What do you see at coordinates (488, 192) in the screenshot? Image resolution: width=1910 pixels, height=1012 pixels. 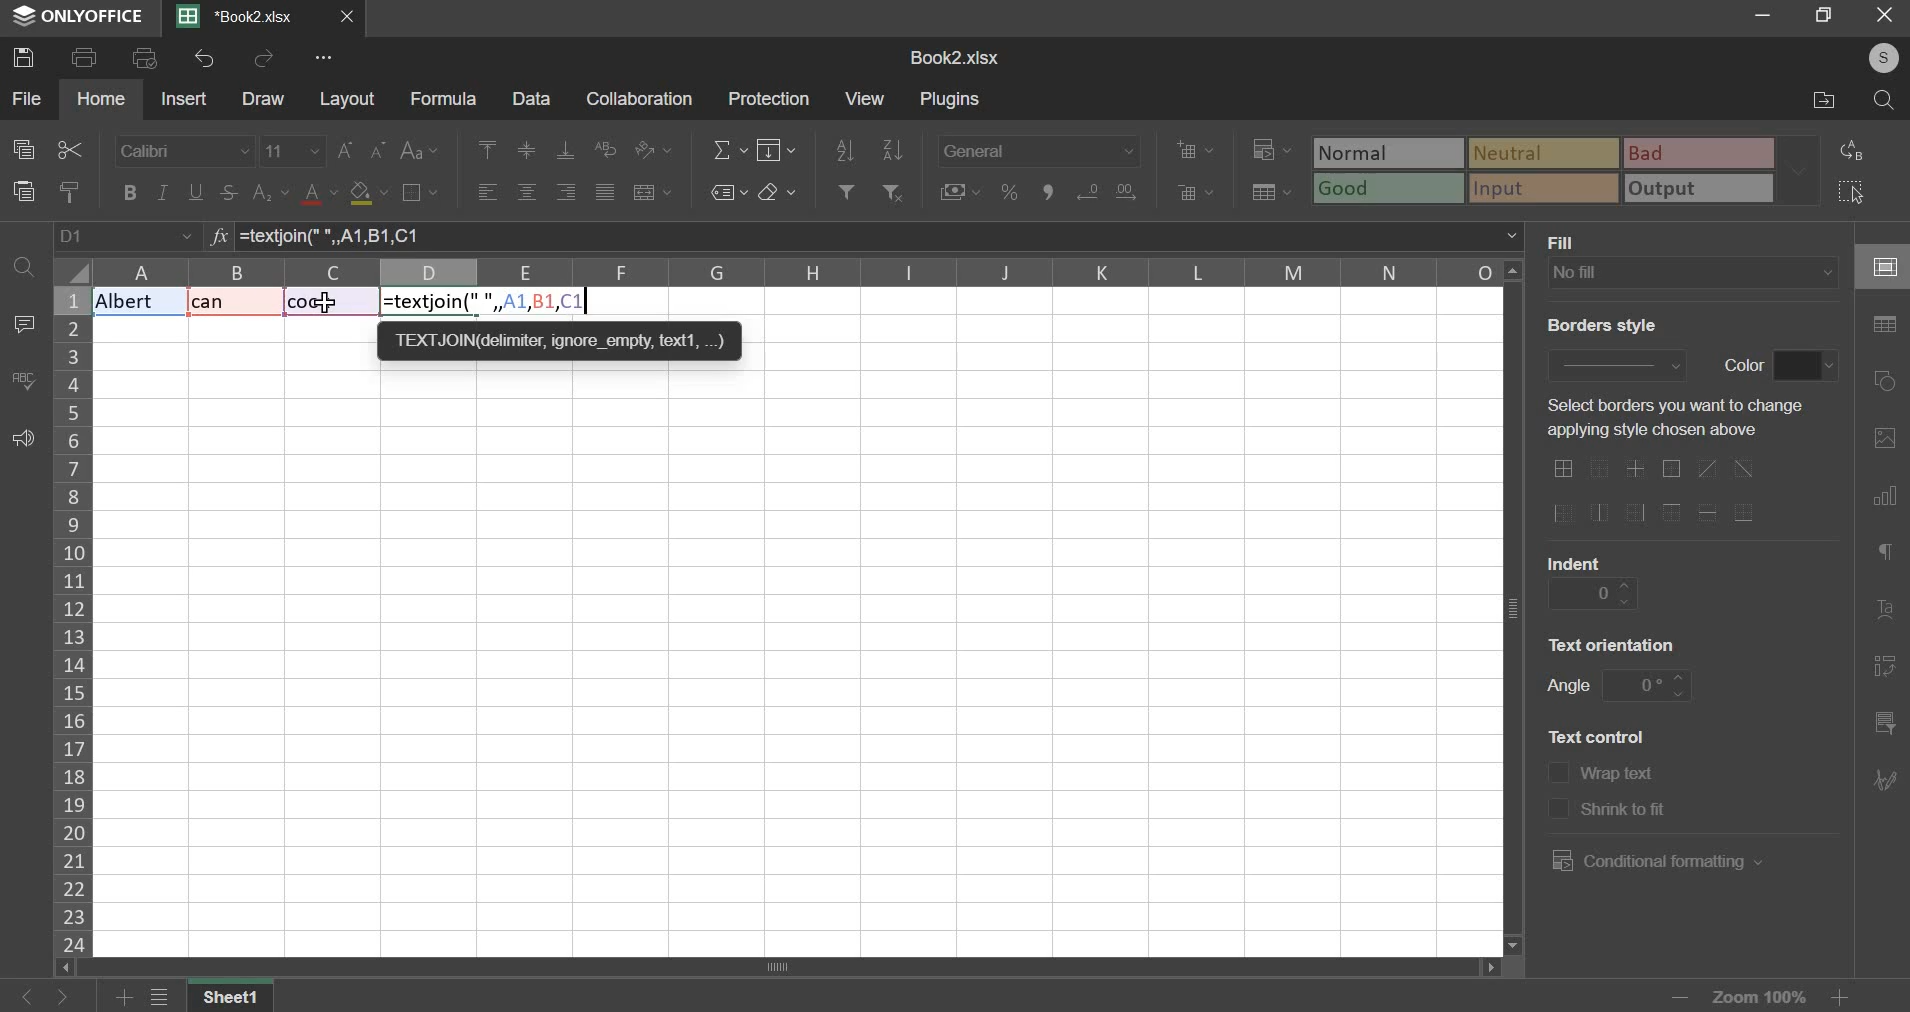 I see `align left` at bounding box center [488, 192].